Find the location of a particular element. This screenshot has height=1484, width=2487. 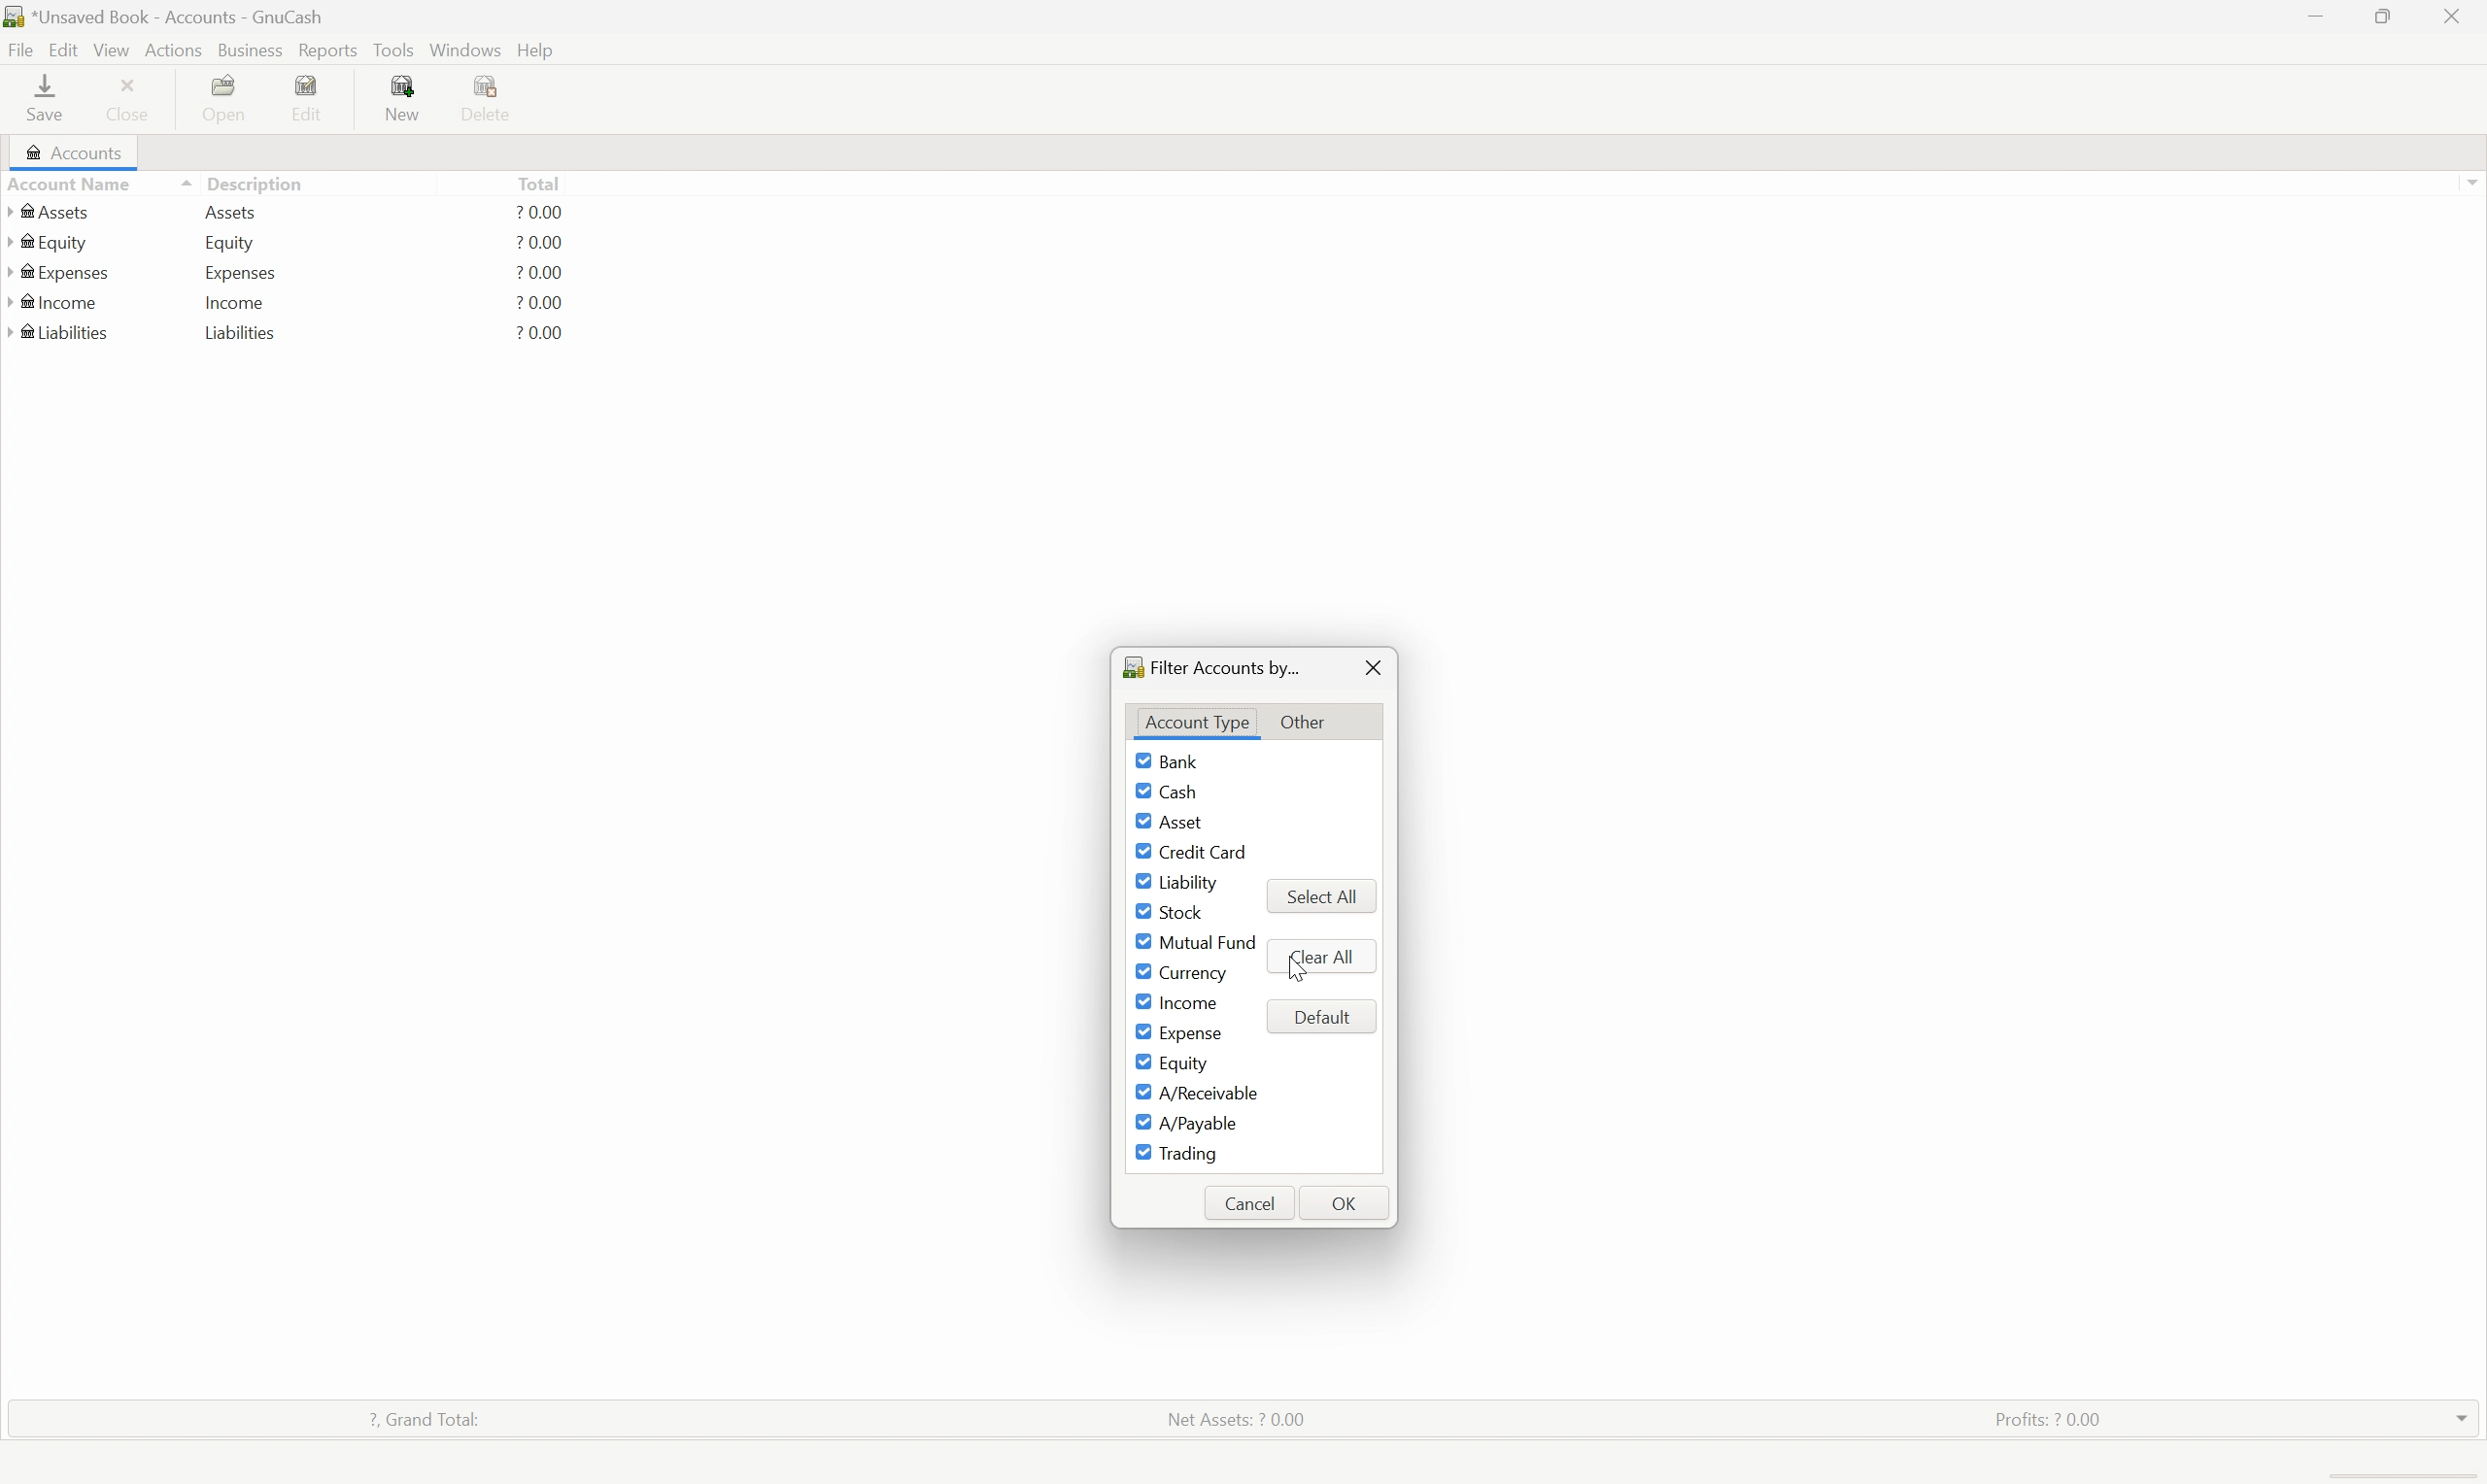

Total is located at coordinates (538, 182).